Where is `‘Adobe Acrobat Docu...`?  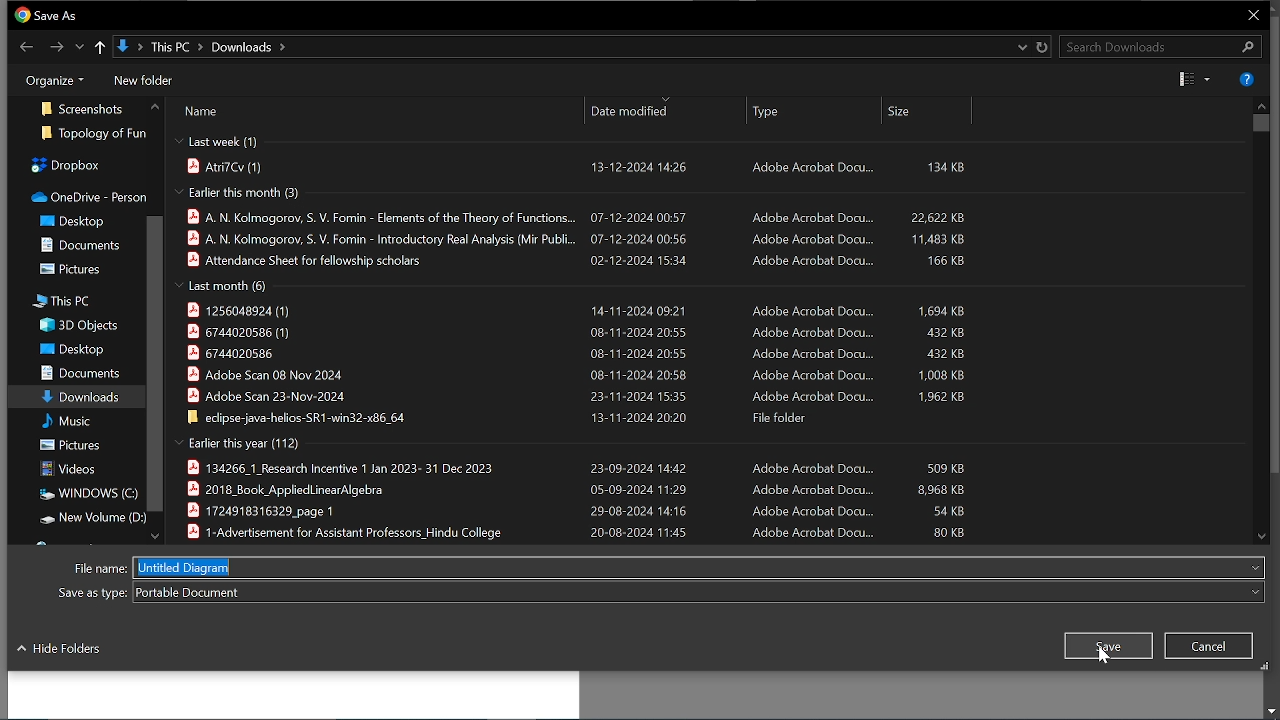 ‘Adobe Acrobat Docu... is located at coordinates (809, 533).